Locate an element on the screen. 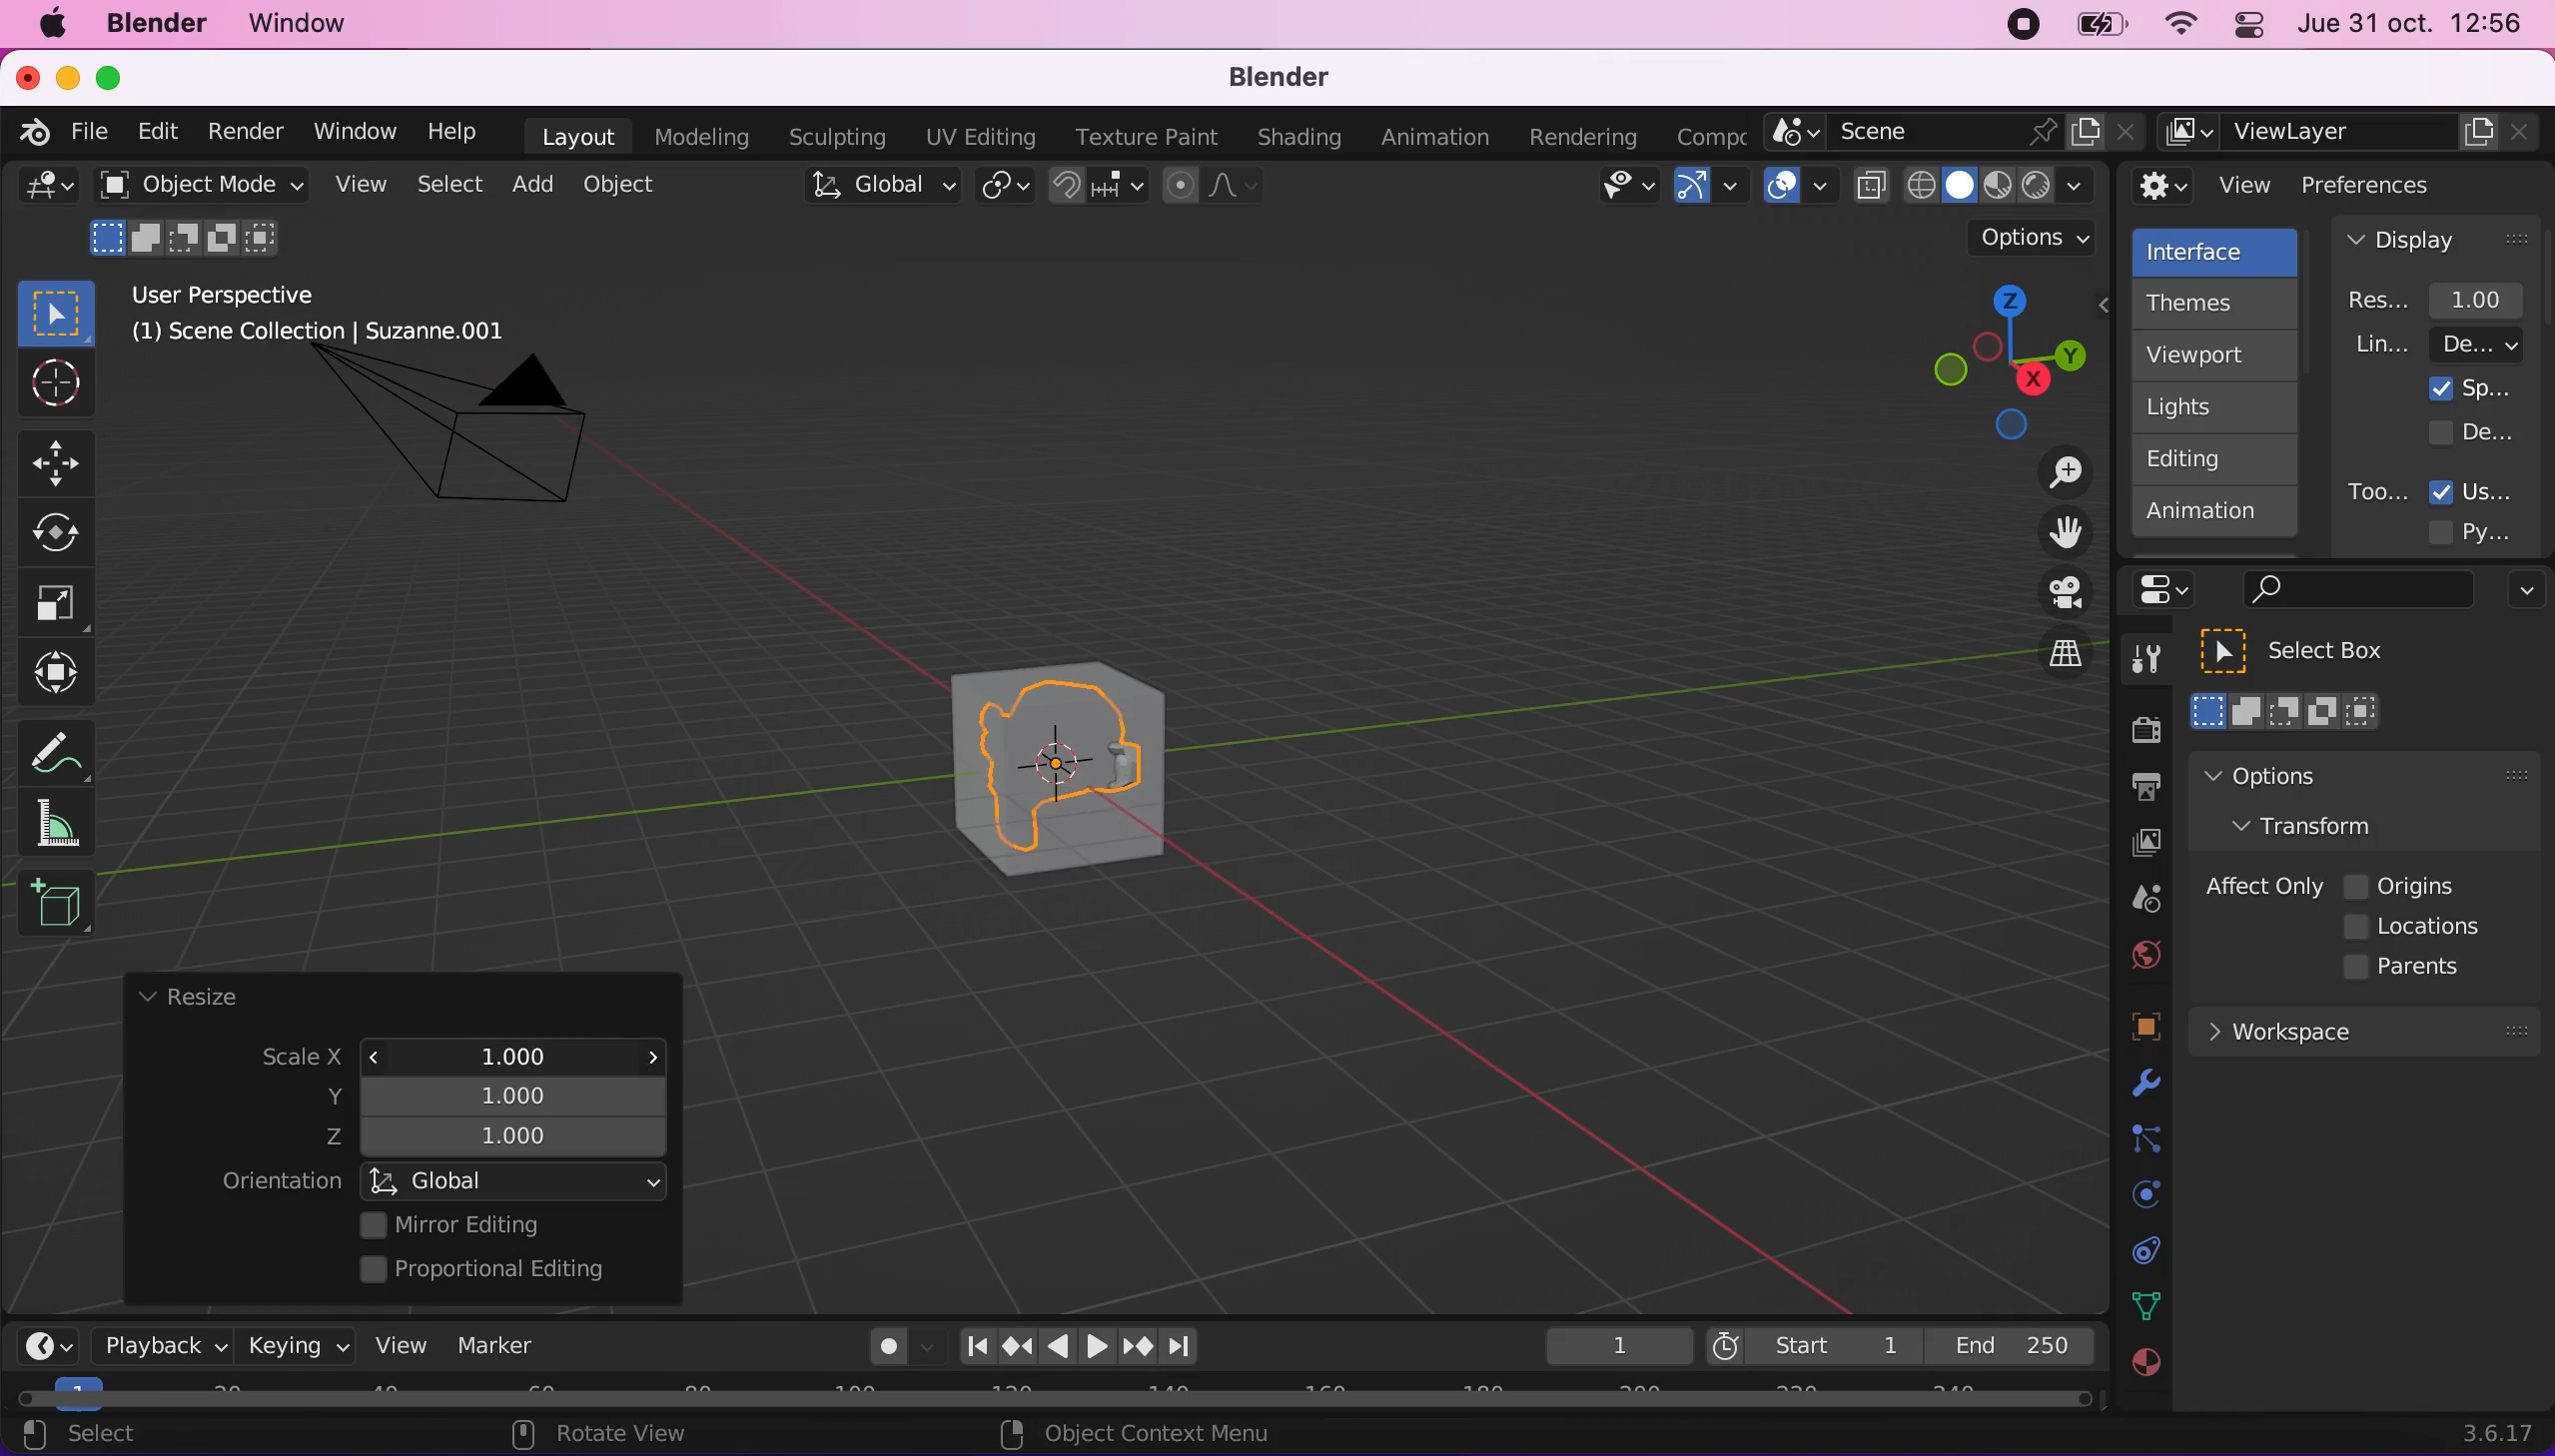 The image size is (2555, 1456). blender is located at coordinates (1266, 79).